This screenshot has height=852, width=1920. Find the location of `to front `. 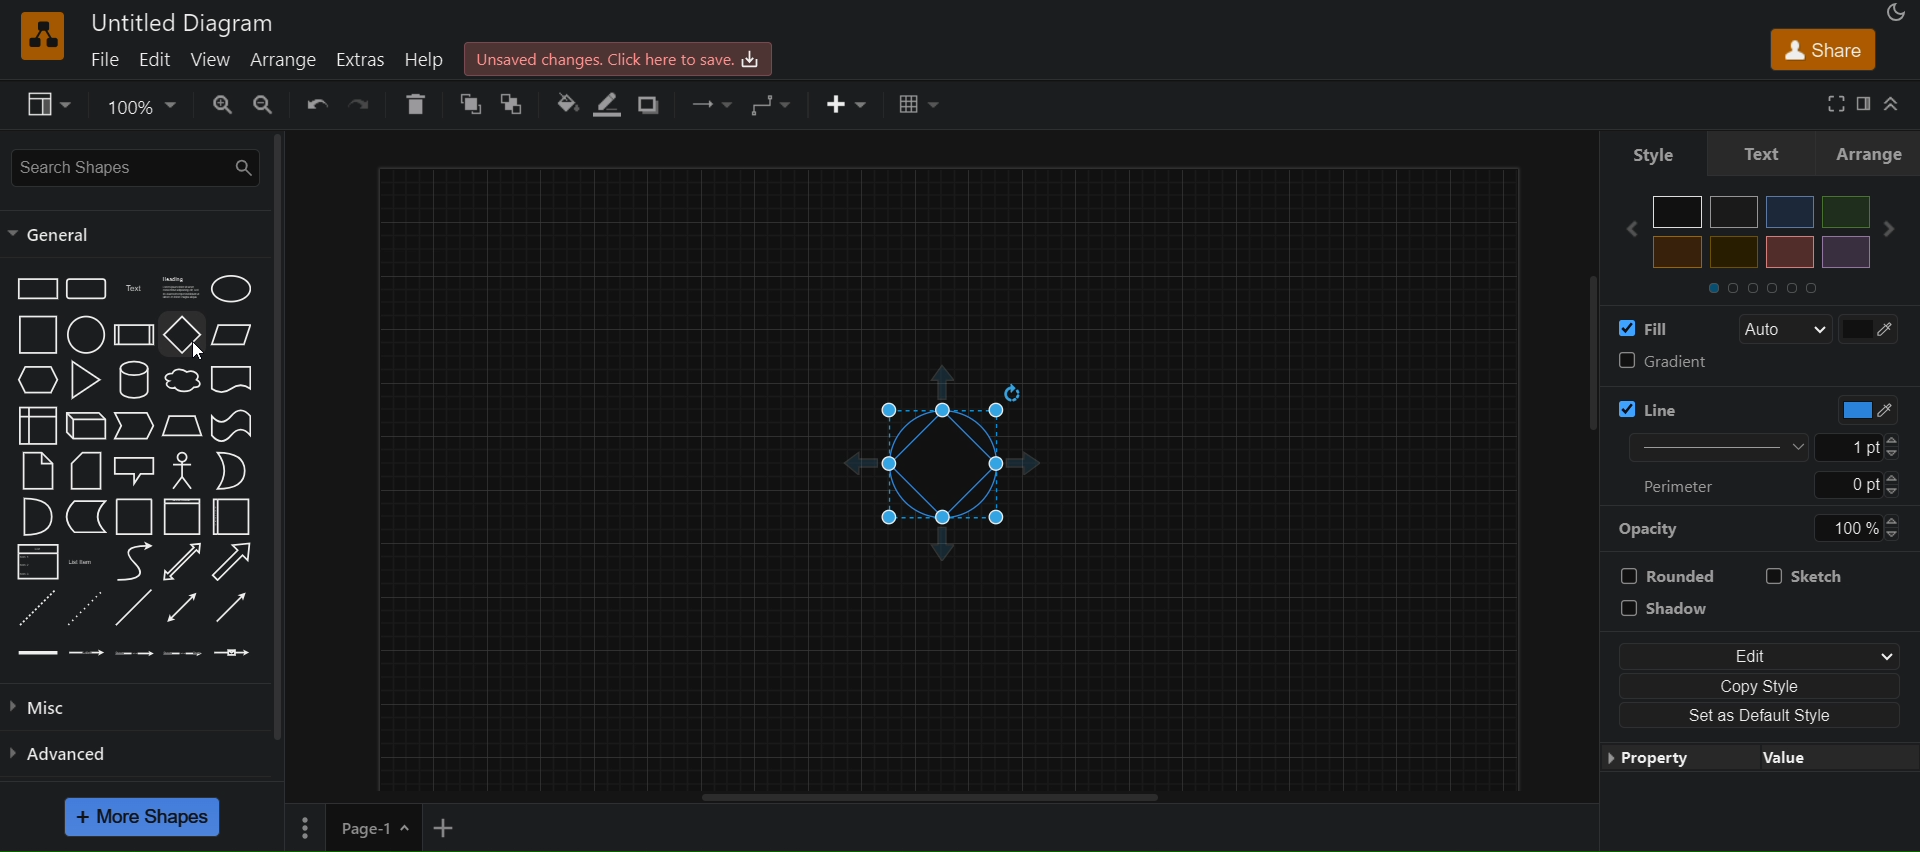

to front  is located at coordinates (513, 105).